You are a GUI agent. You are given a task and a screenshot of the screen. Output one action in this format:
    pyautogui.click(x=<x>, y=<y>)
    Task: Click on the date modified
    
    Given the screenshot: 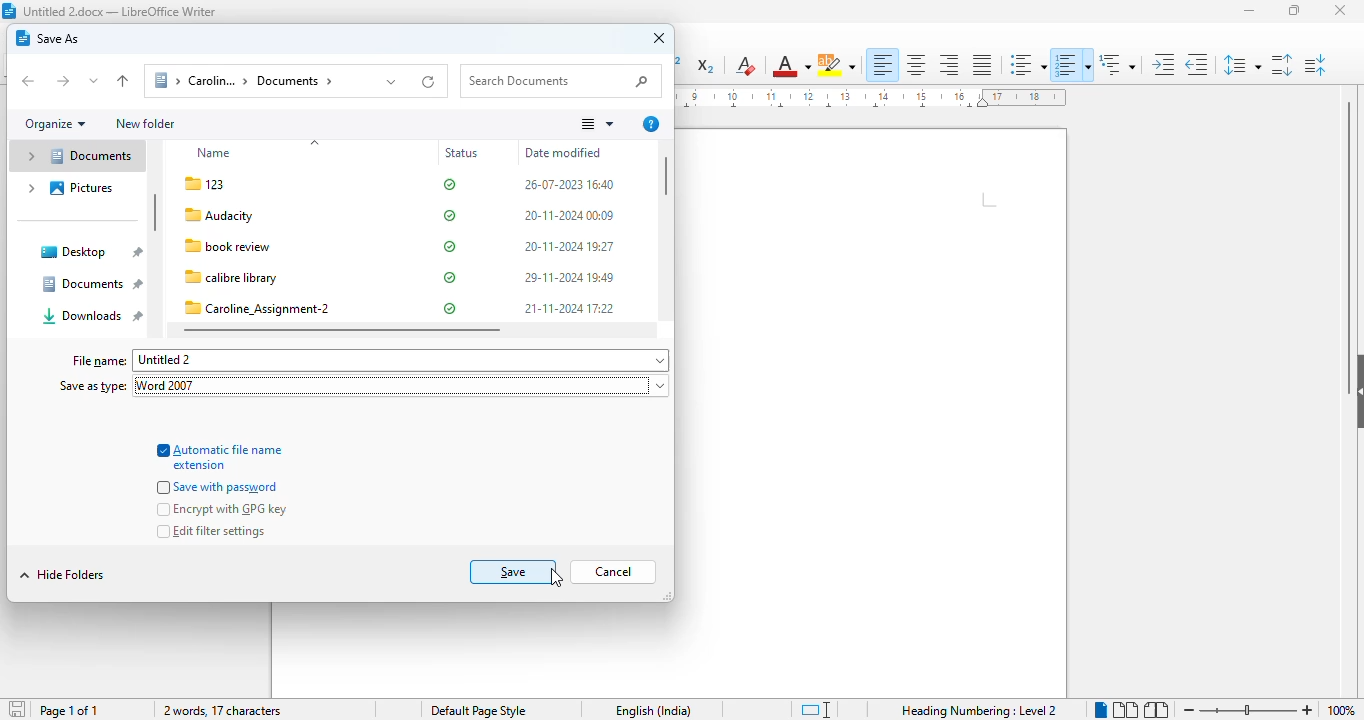 What is the action you would take?
    pyautogui.click(x=563, y=152)
    